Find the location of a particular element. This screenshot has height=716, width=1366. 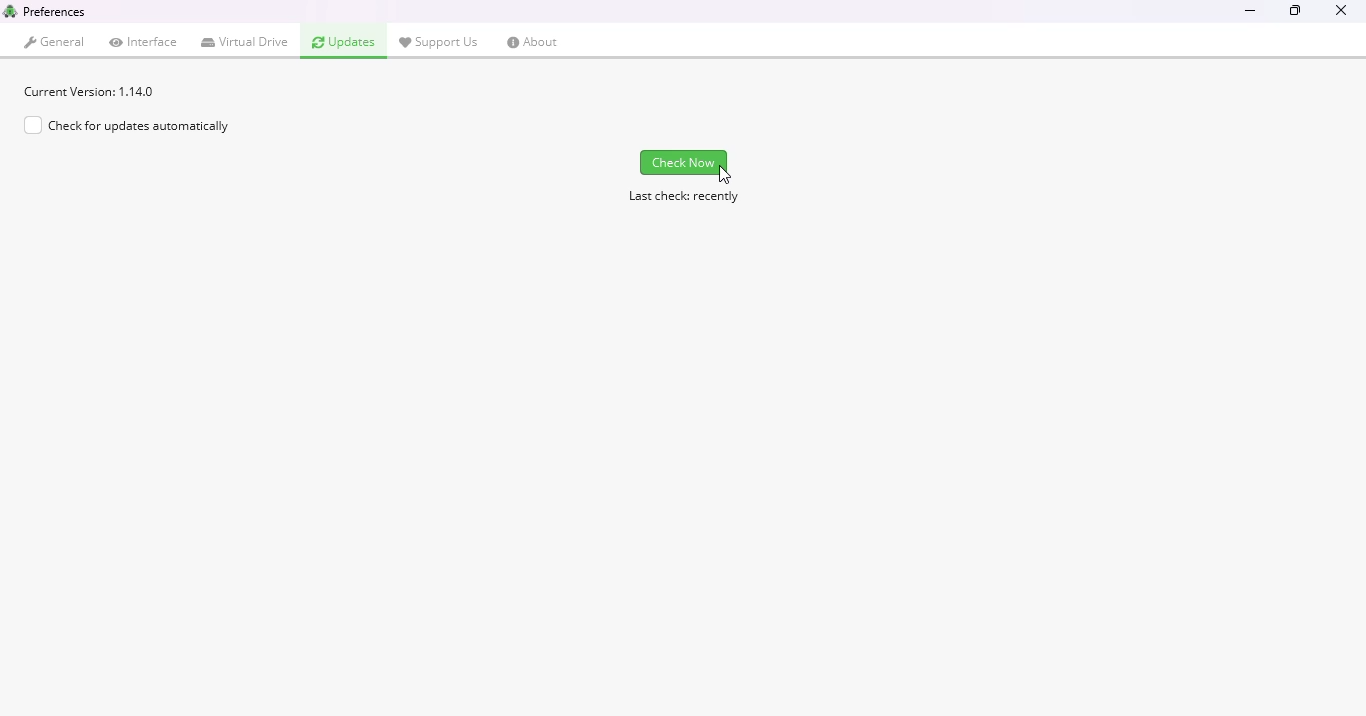

general is located at coordinates (56, 42).